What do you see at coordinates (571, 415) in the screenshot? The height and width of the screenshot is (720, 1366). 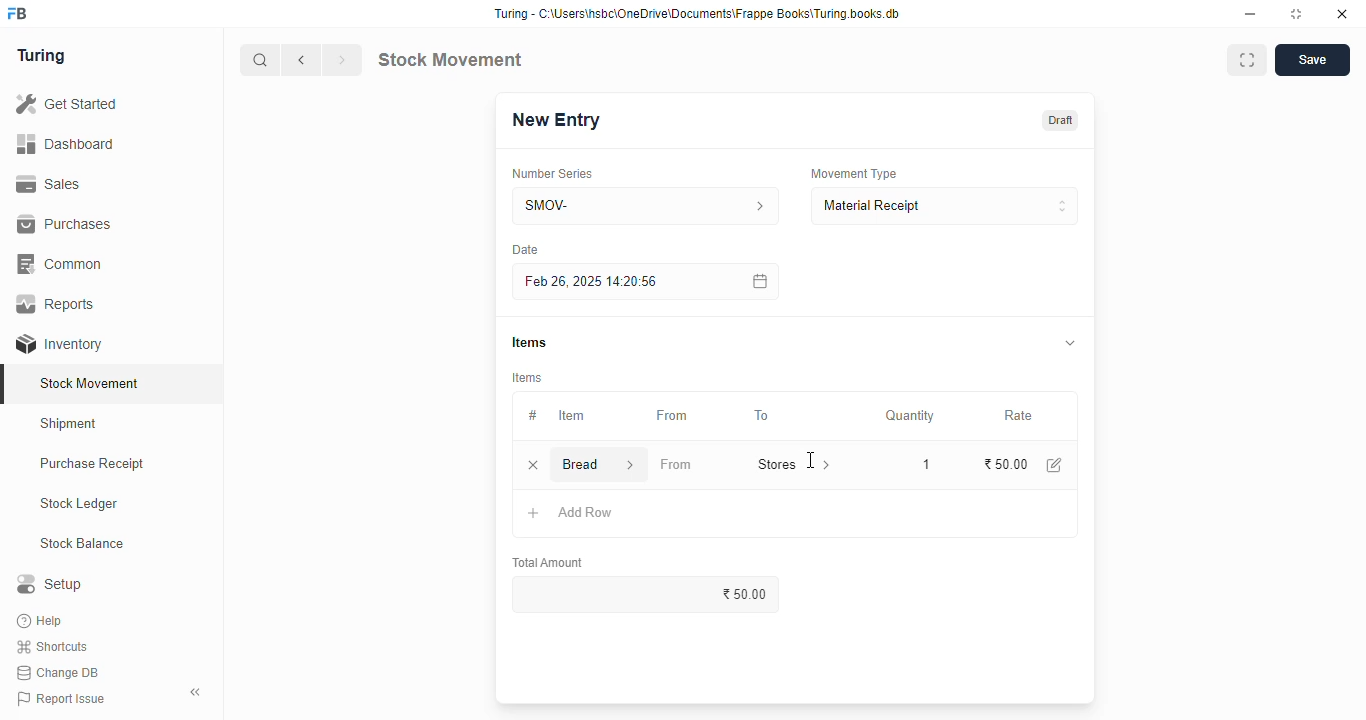 I see `item` at bounding box center [571, 415].